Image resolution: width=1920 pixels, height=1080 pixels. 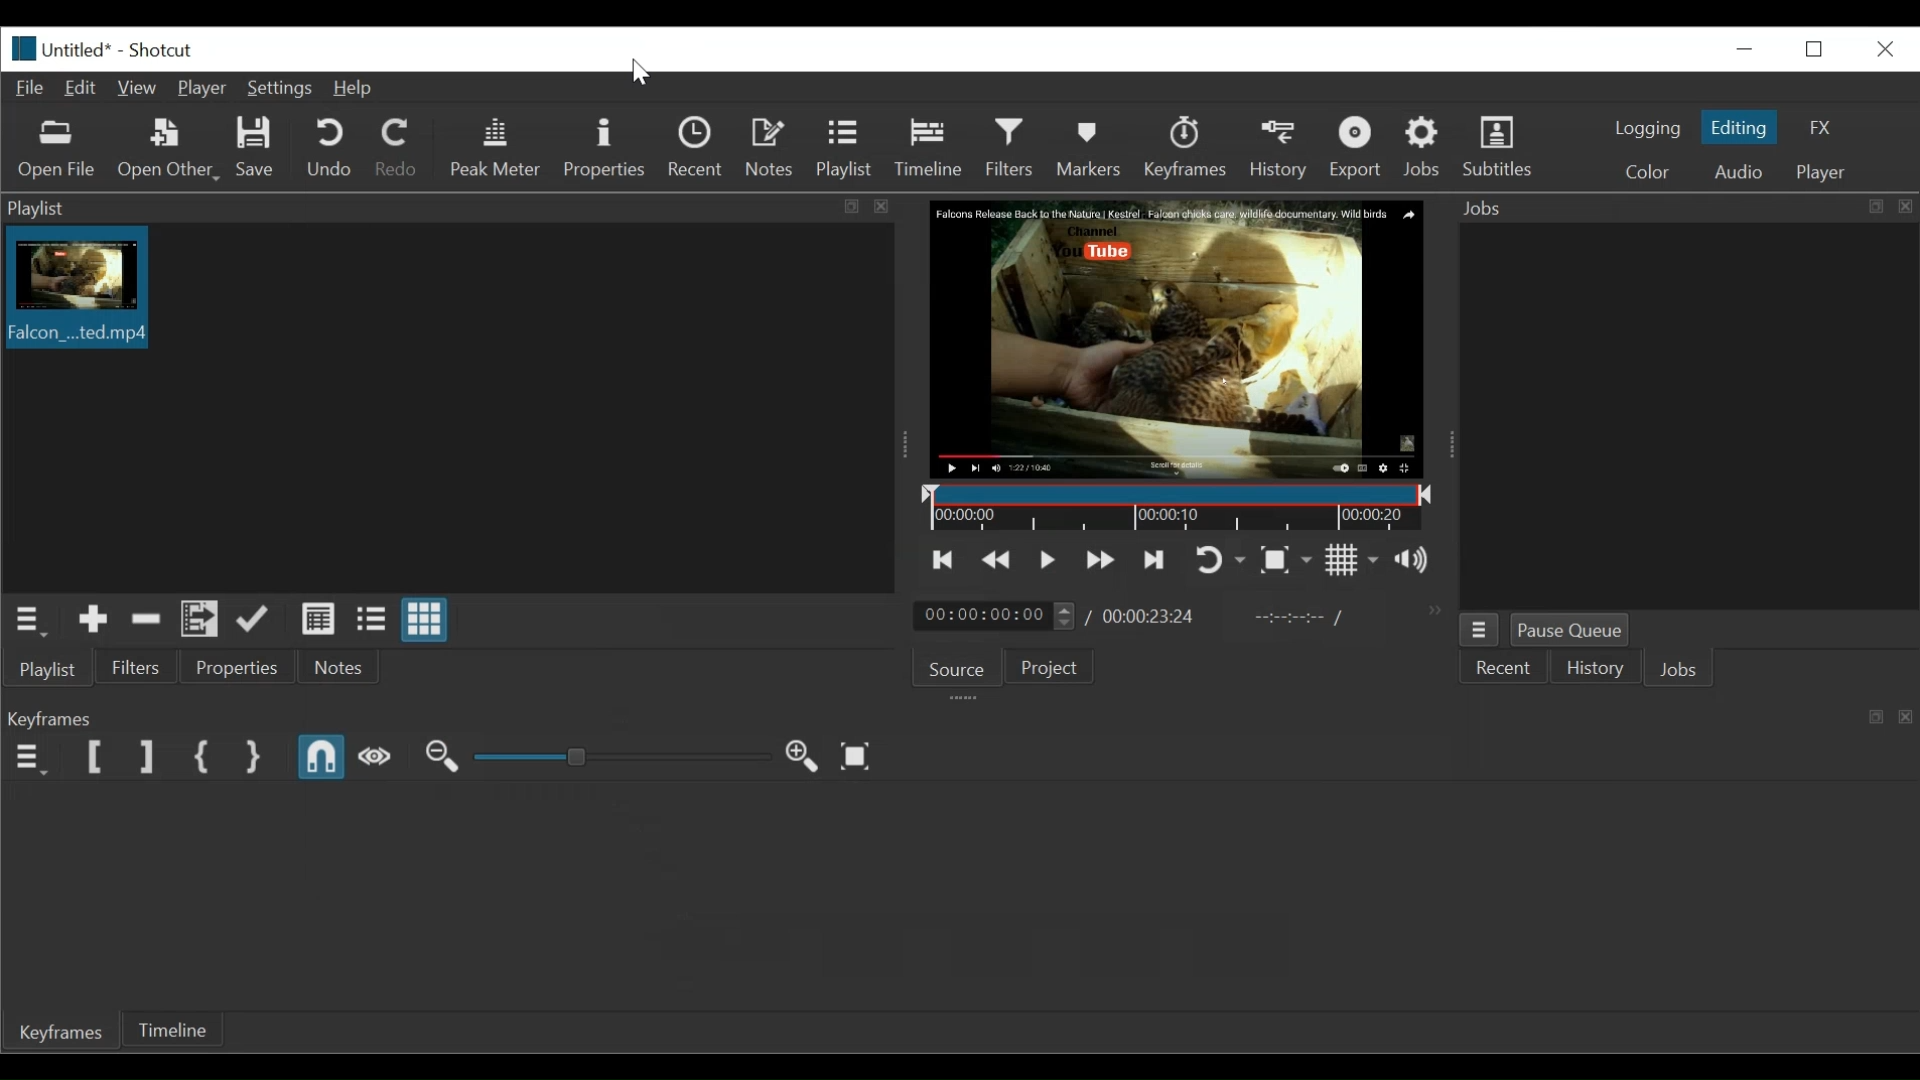 I want to click on Filters, so click(x=1013, y=147).